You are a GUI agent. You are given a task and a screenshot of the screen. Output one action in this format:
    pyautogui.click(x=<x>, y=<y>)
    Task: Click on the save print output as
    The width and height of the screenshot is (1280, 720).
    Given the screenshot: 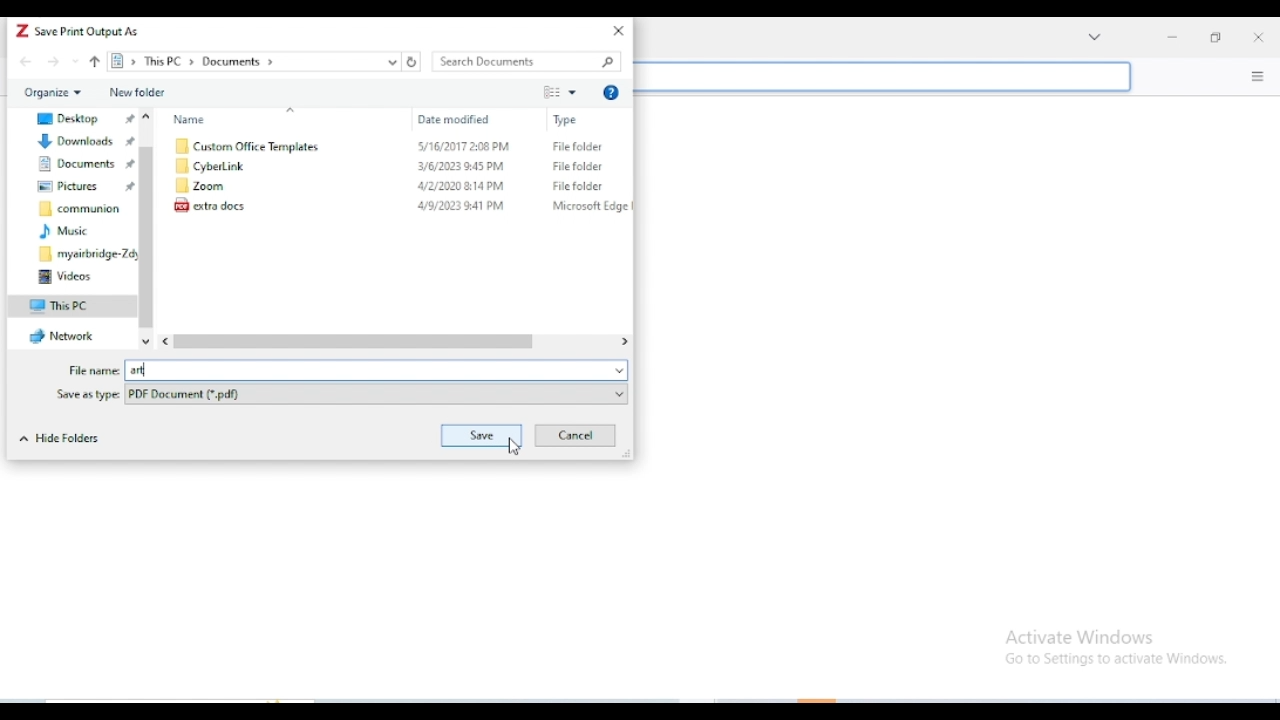 What is the action you would take?
    pyautogui.click(x=88, y=31)
    